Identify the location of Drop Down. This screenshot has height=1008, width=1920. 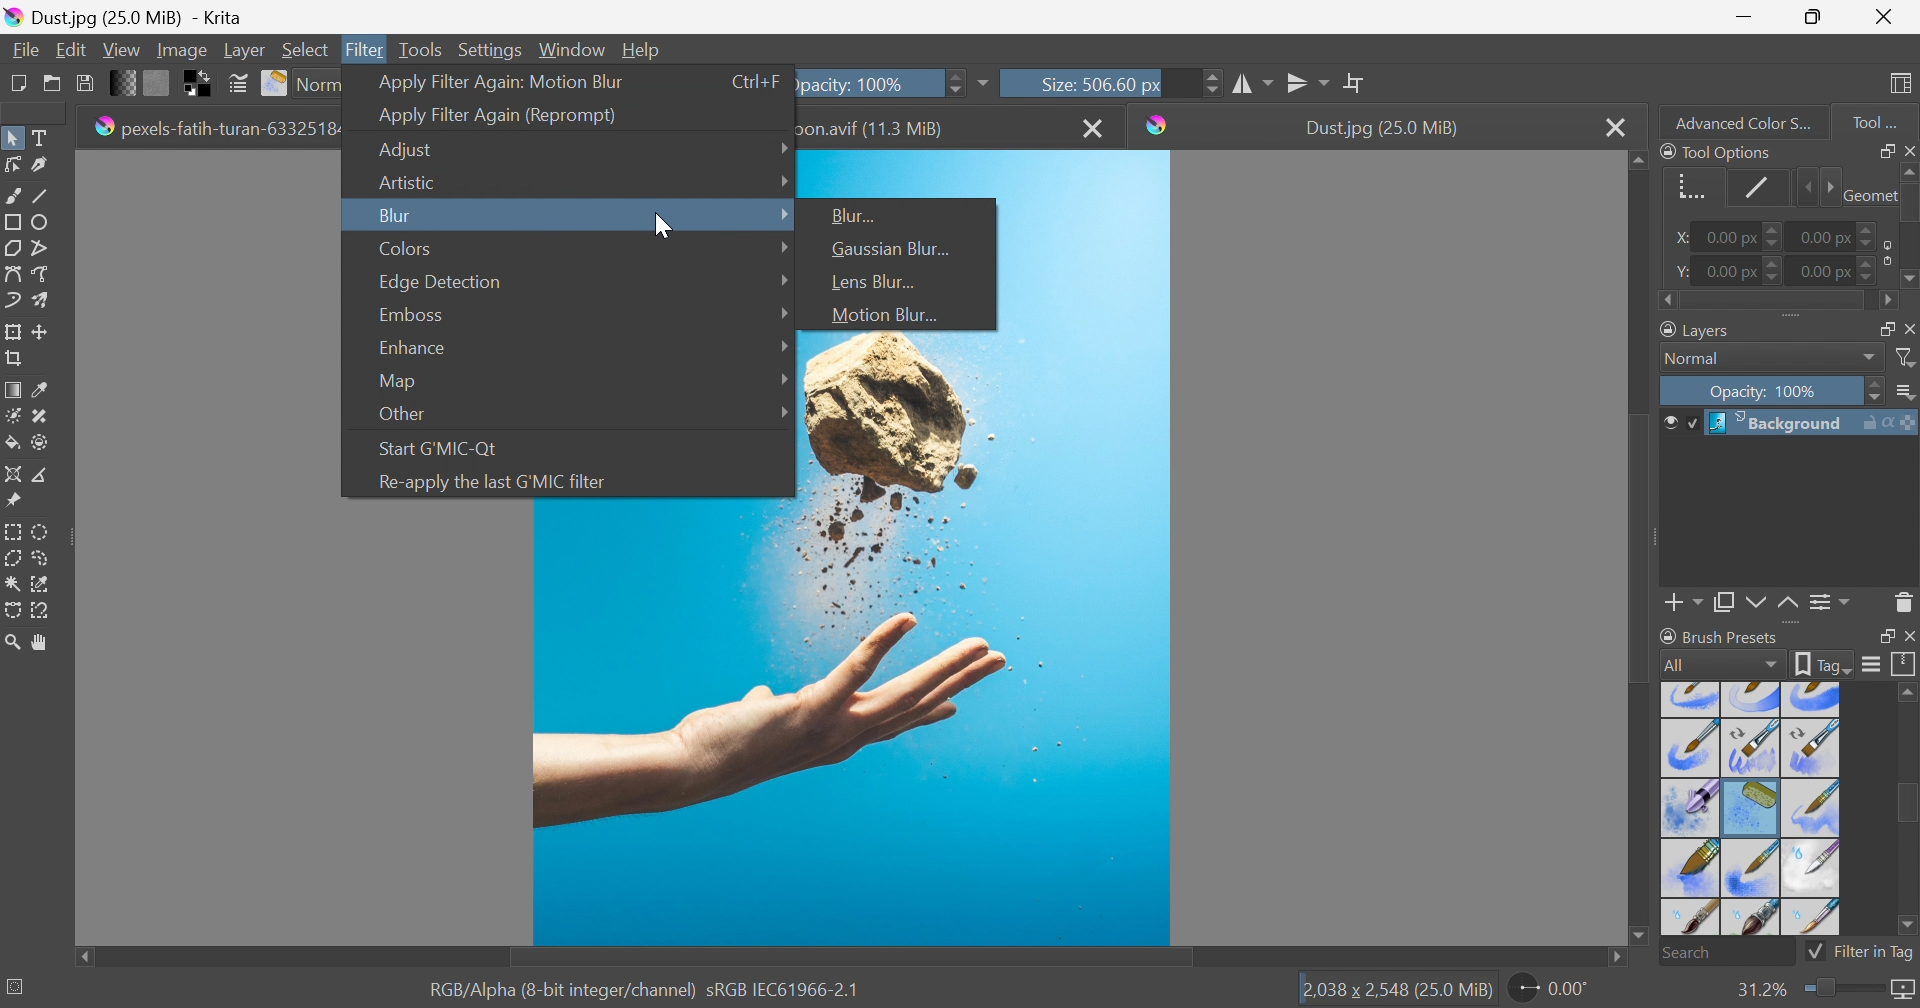
(783, 179).